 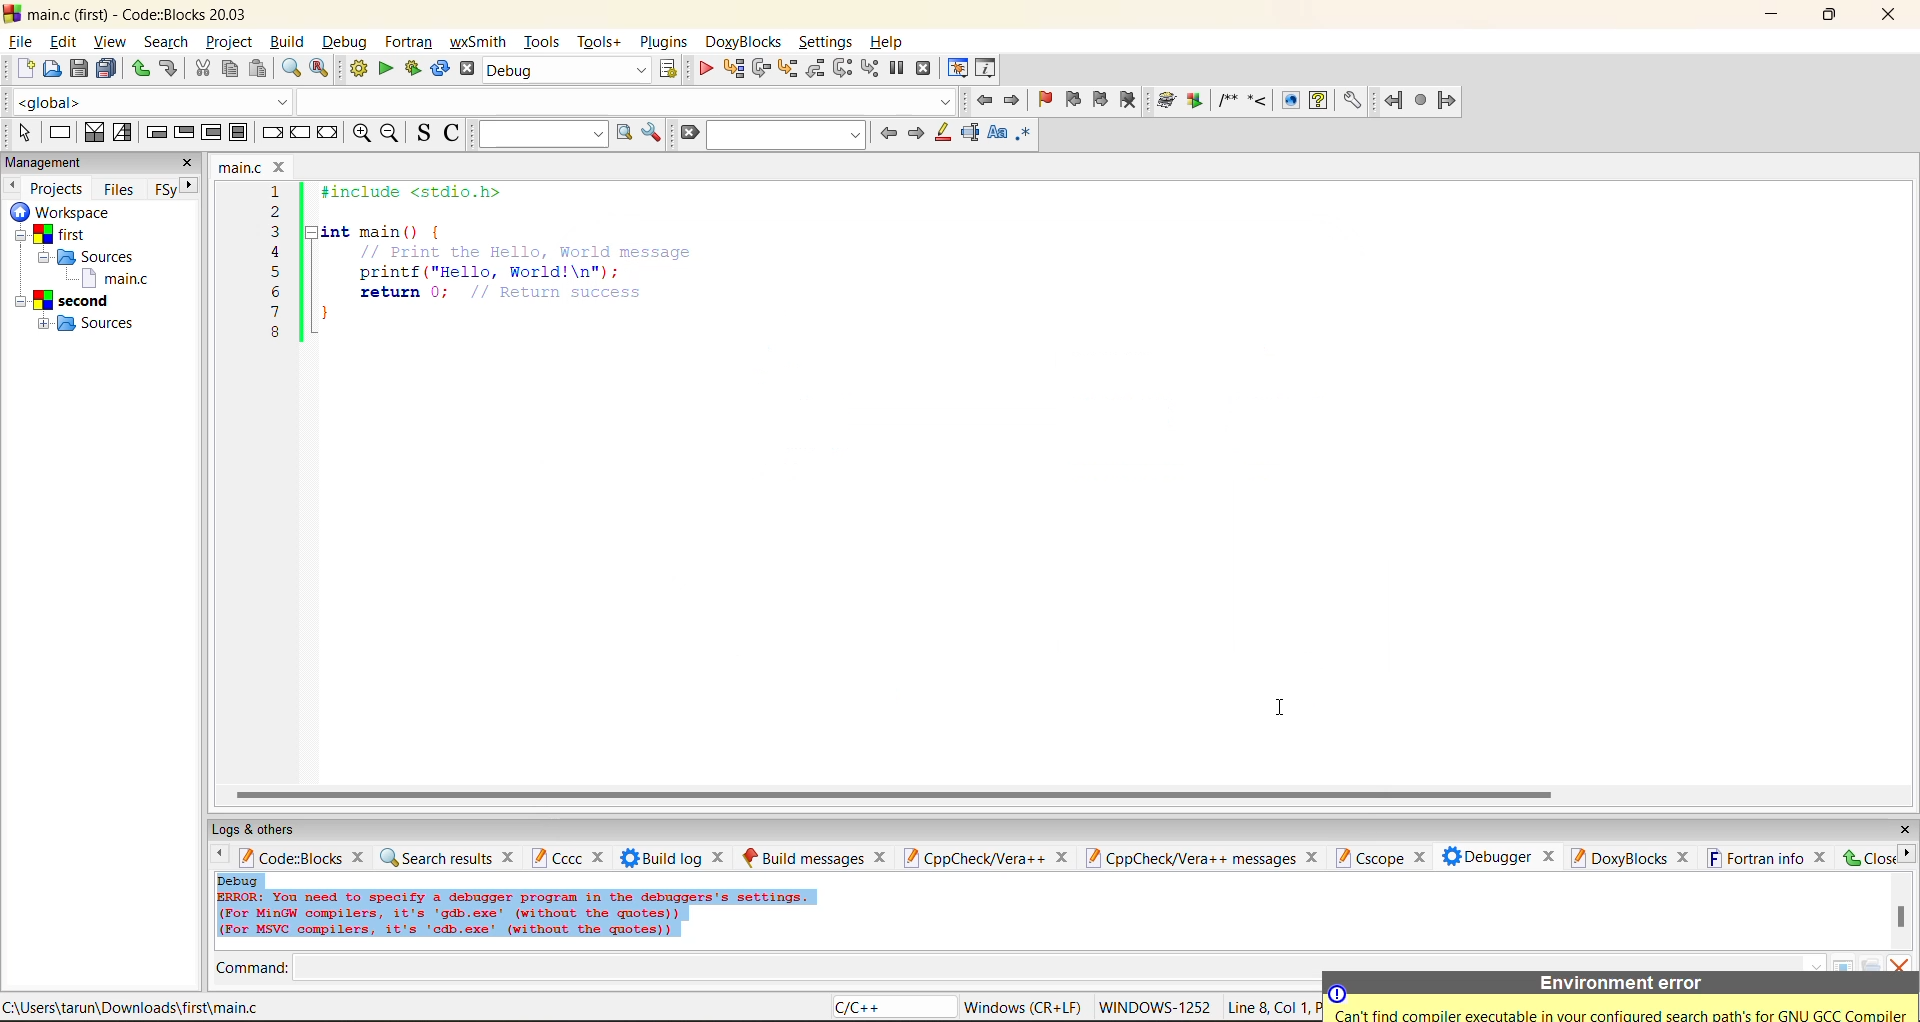 What do you see at coordinates (320, 68) in the screenshot?
I see `replace` at bounding box center [320, 68].